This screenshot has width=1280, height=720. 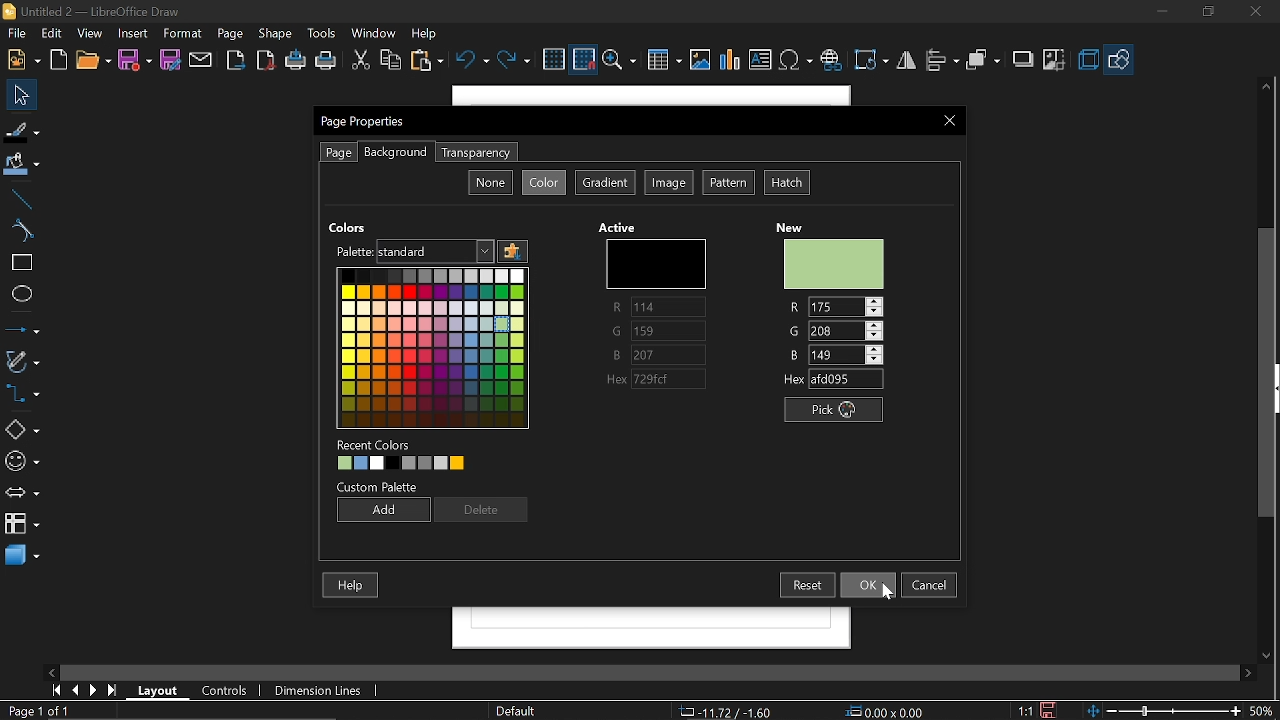 I want to click on COntrols, so click(x=230, y=690).